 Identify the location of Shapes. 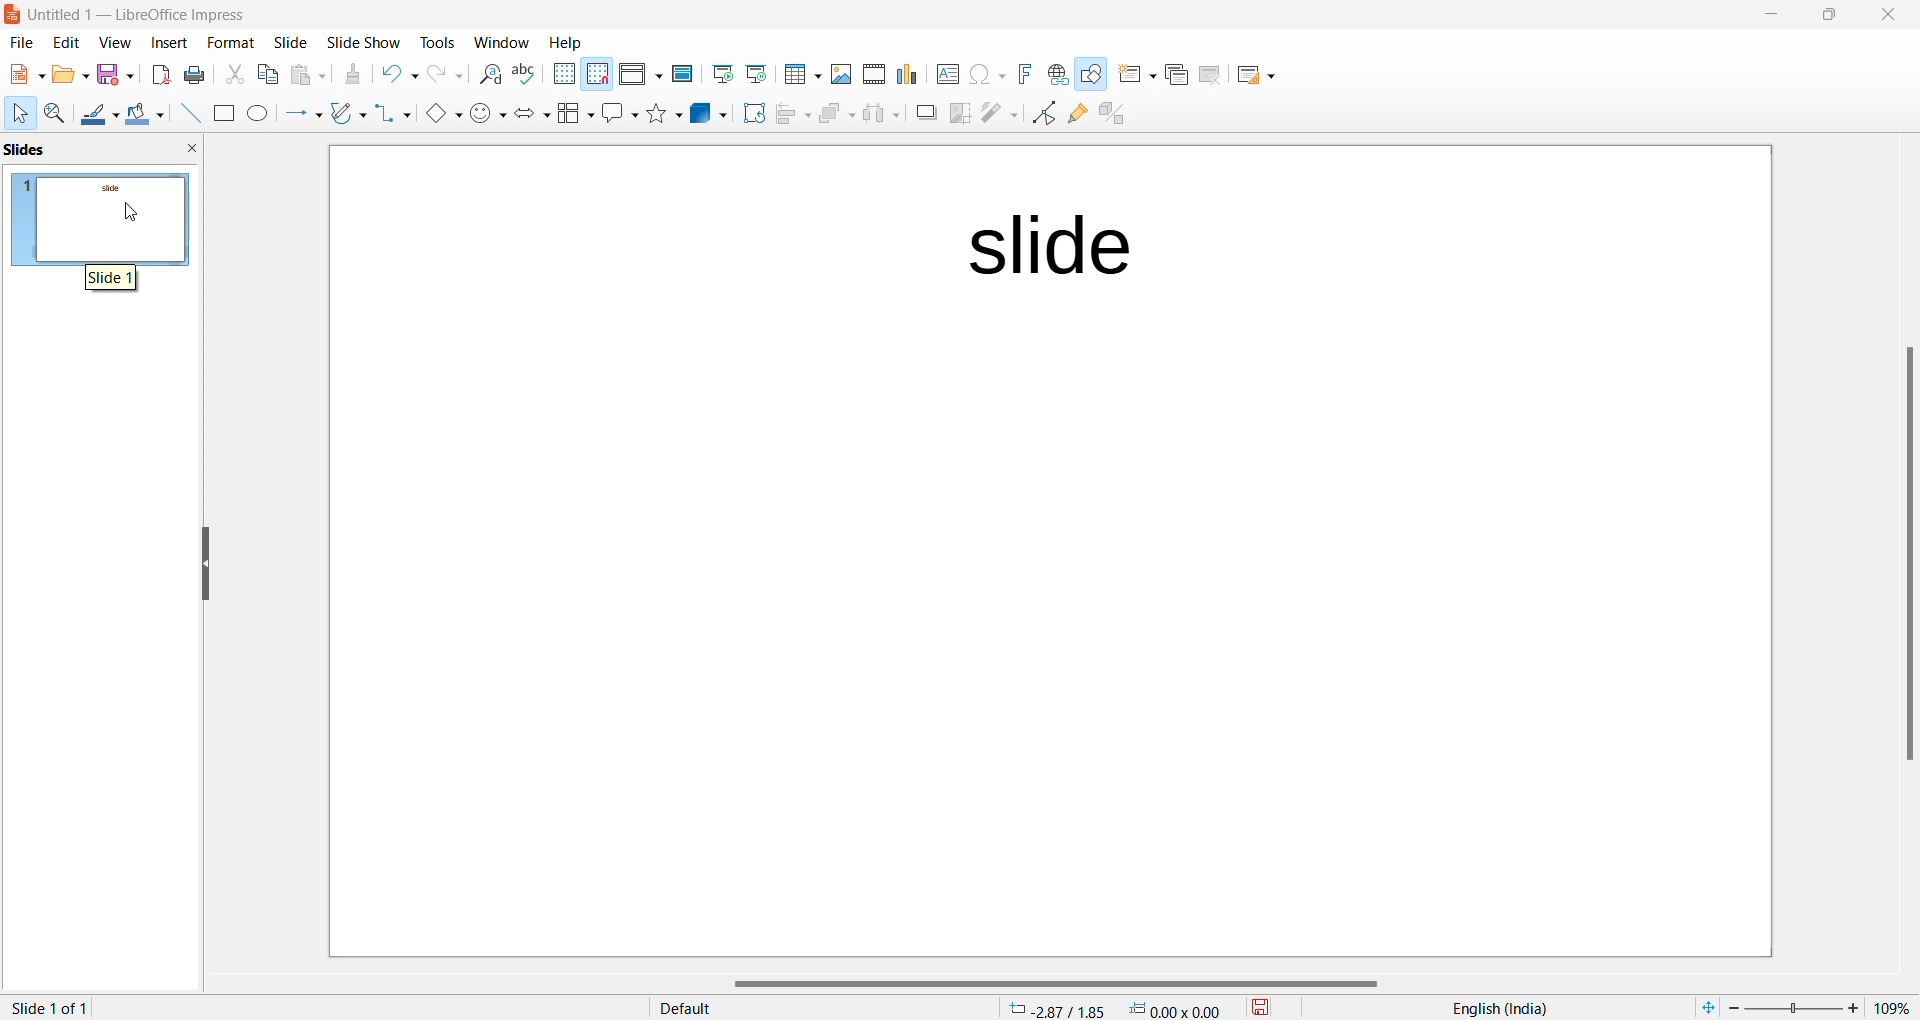
(662, 114).